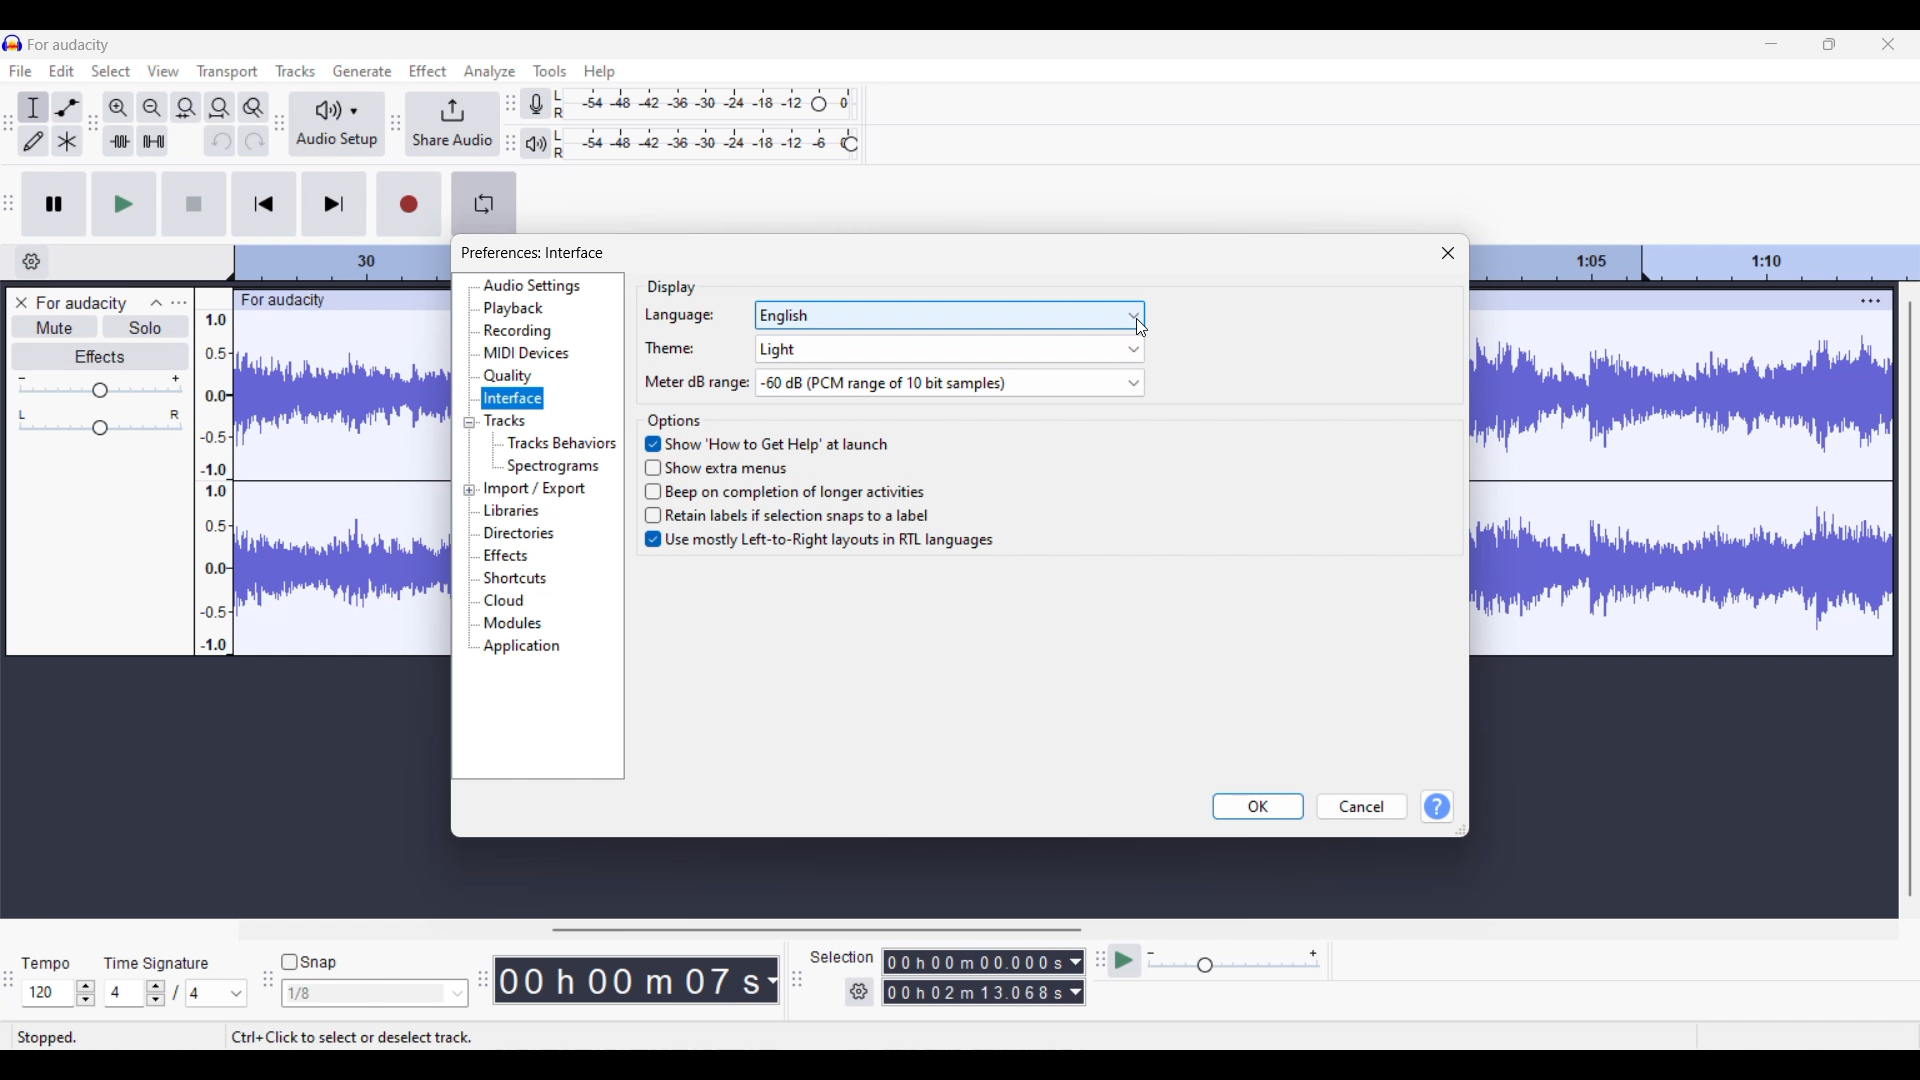  I want to click on Effects, so click(505, 555).